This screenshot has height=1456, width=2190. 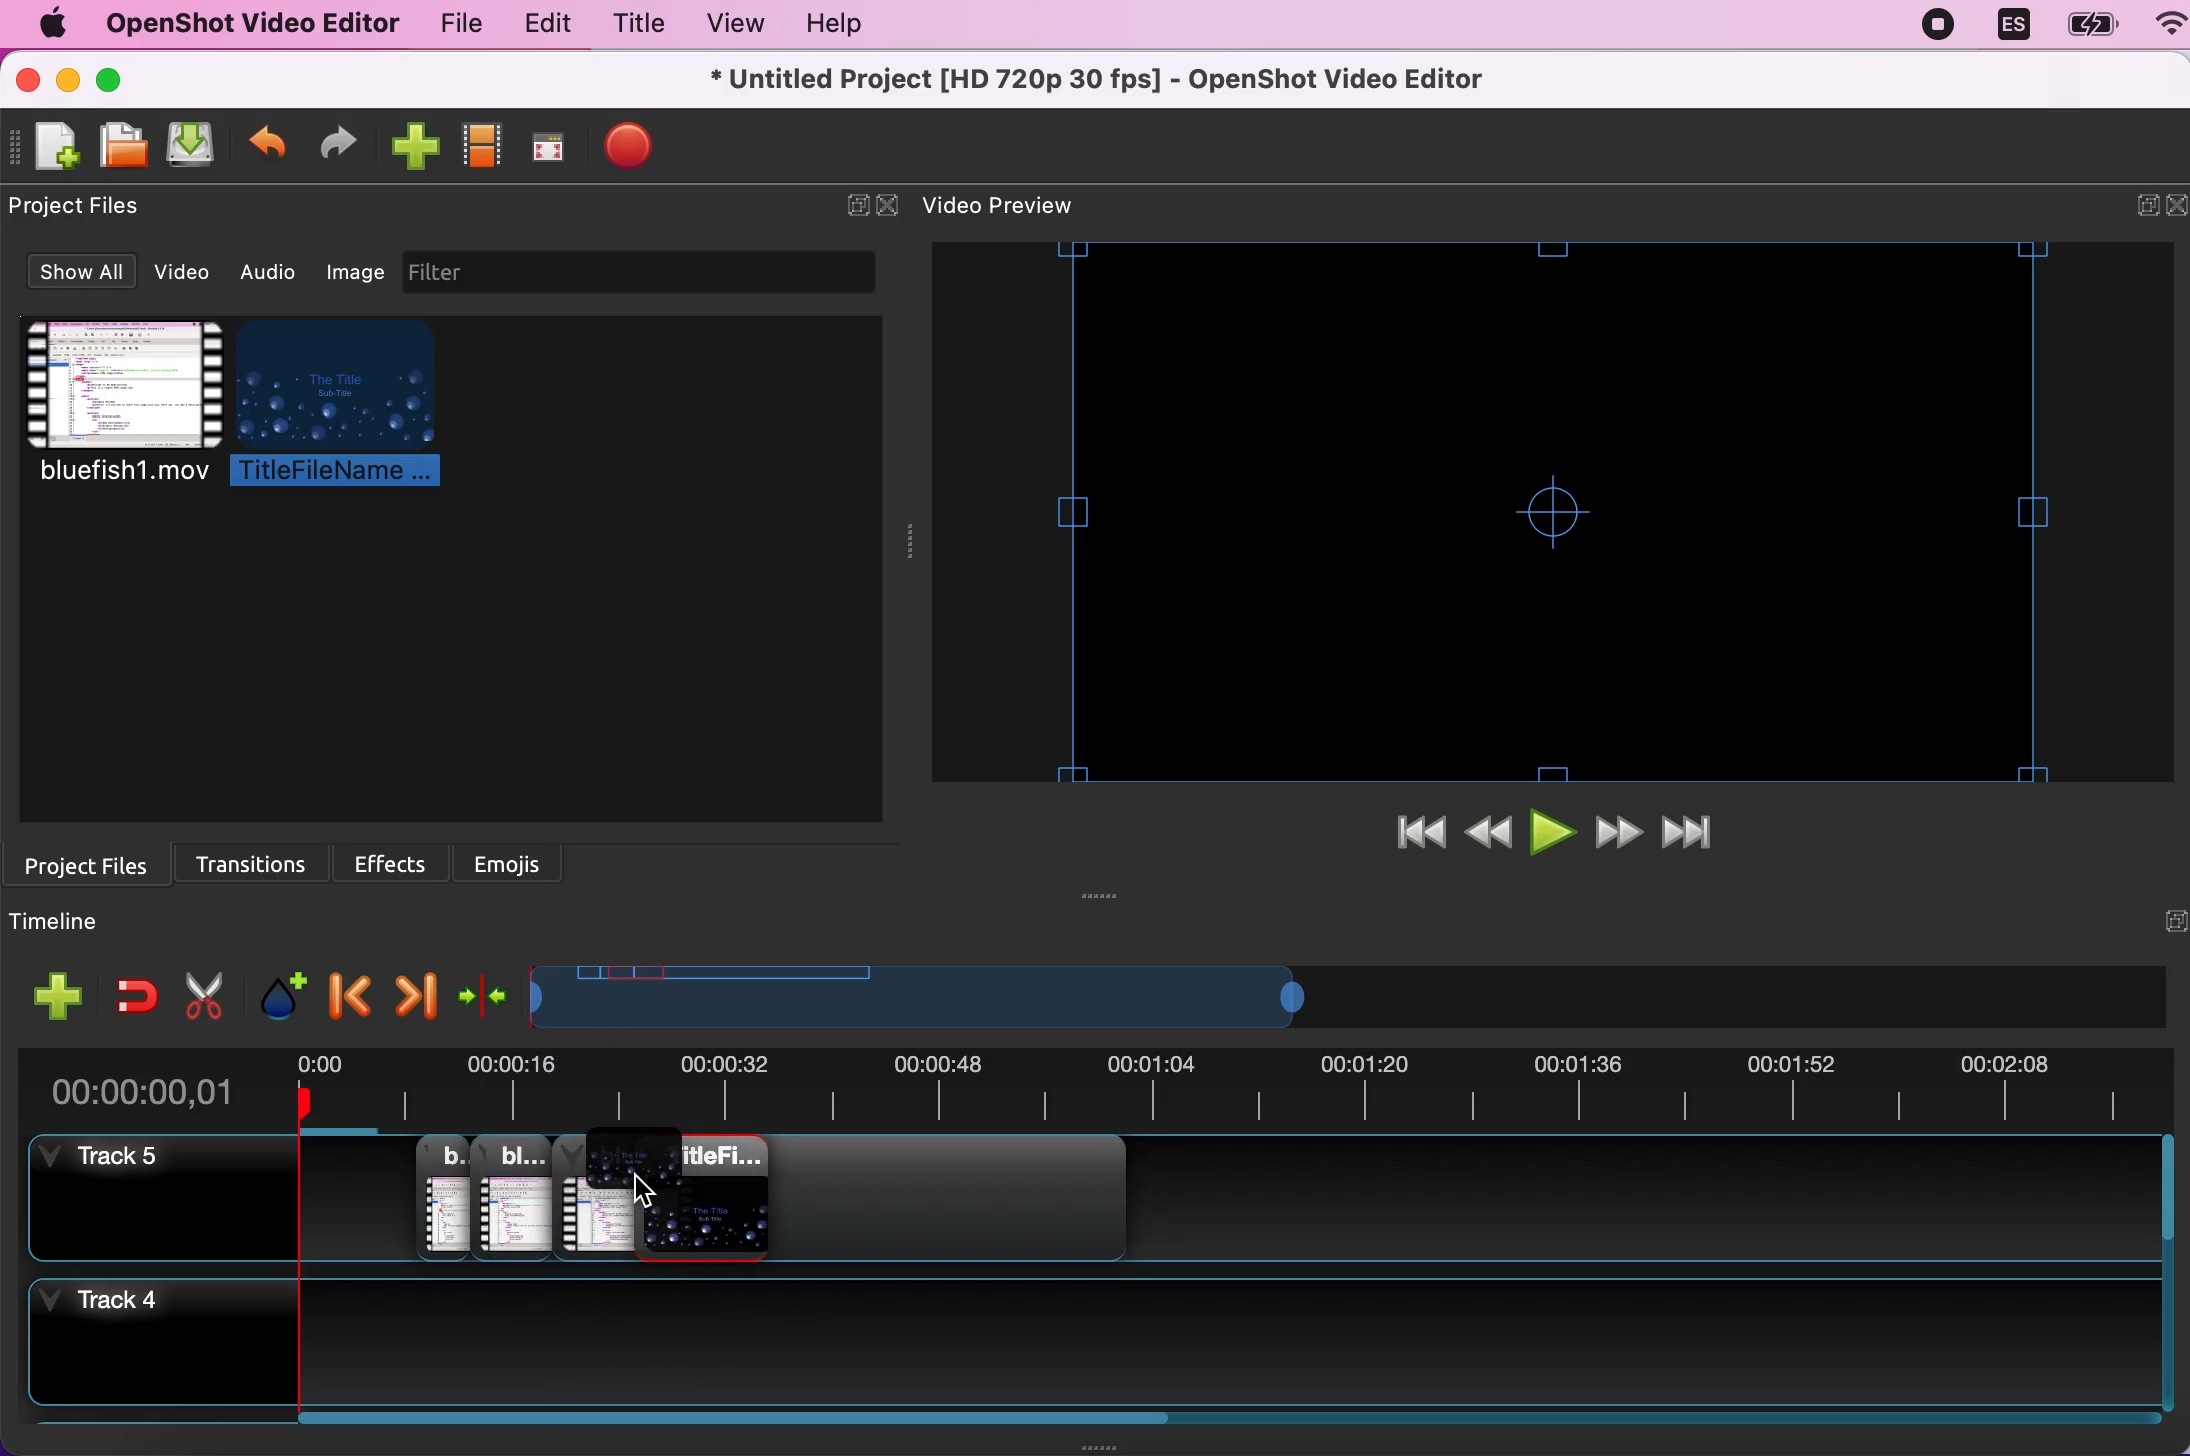 I want to click on jump to end, so click(x=1700, y=835).